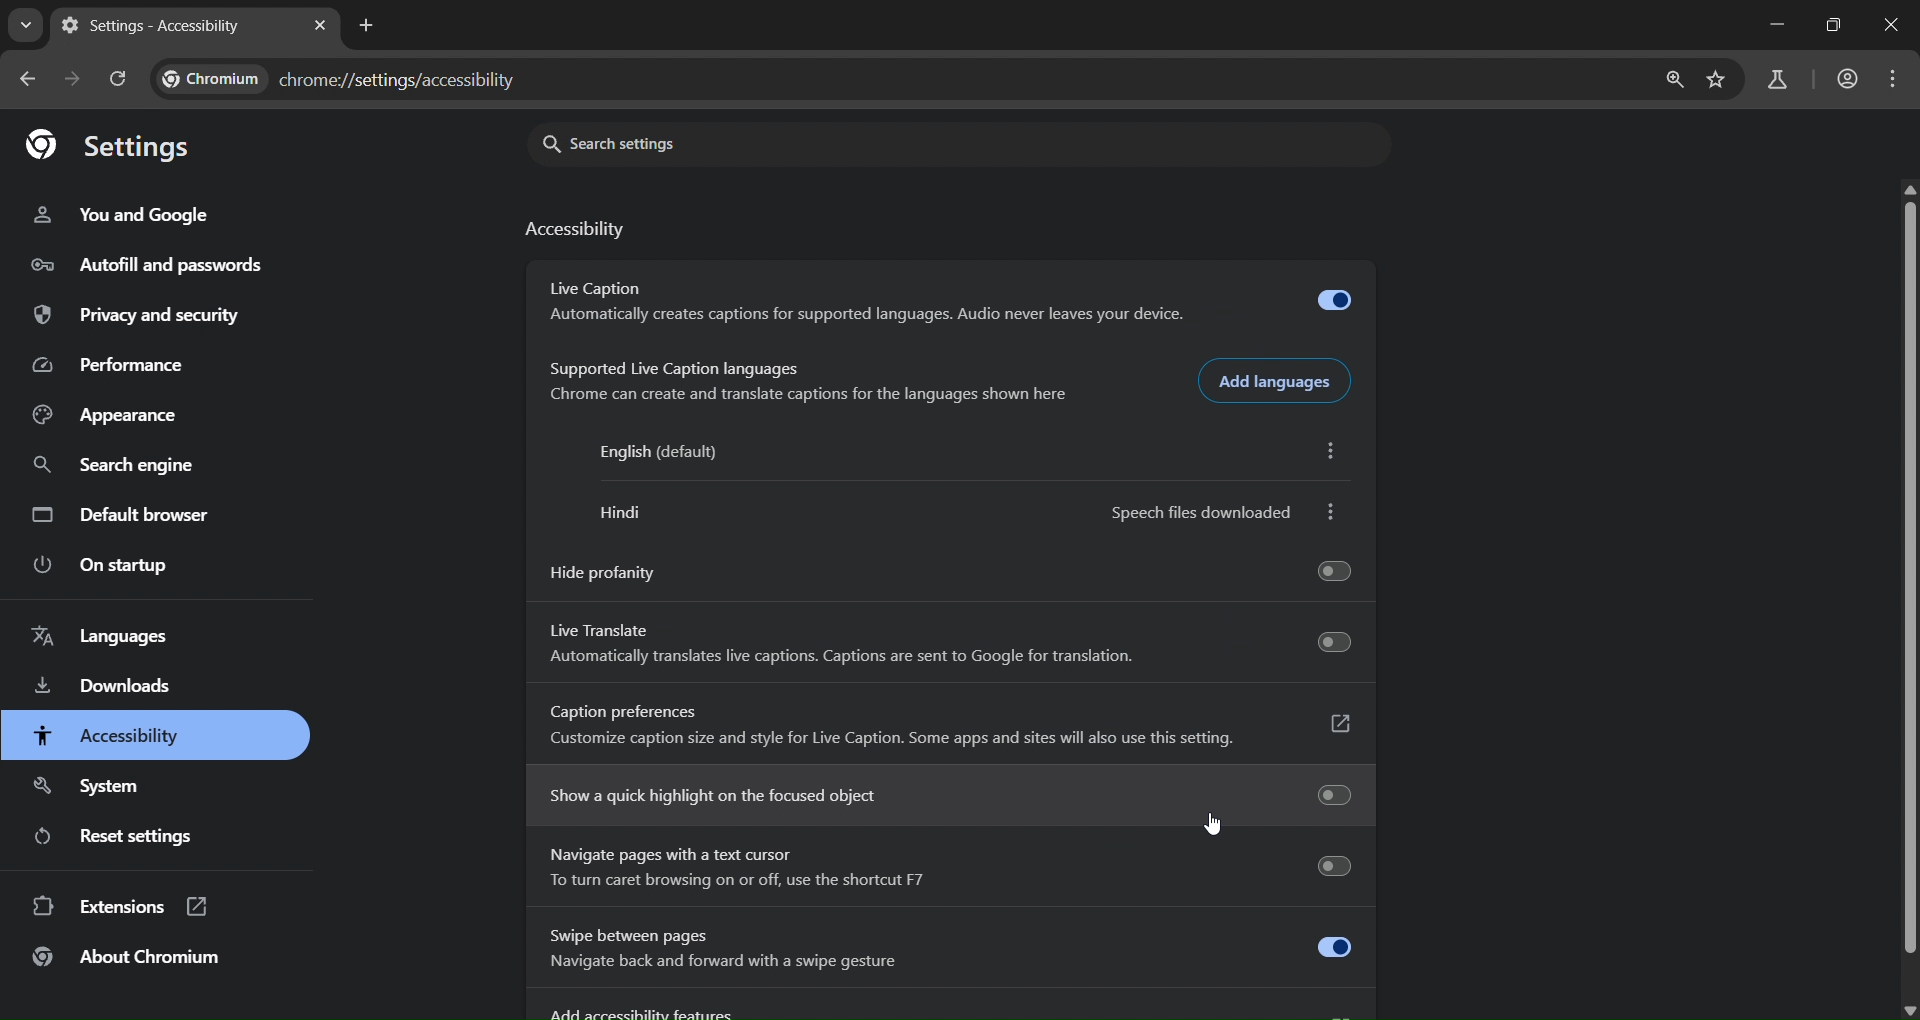 Image resolution: width=1920 pixels, height=1020 pixels. Describe the element at coordinates (955, 564) in the screenshot. I see `hide profanity` at that location.